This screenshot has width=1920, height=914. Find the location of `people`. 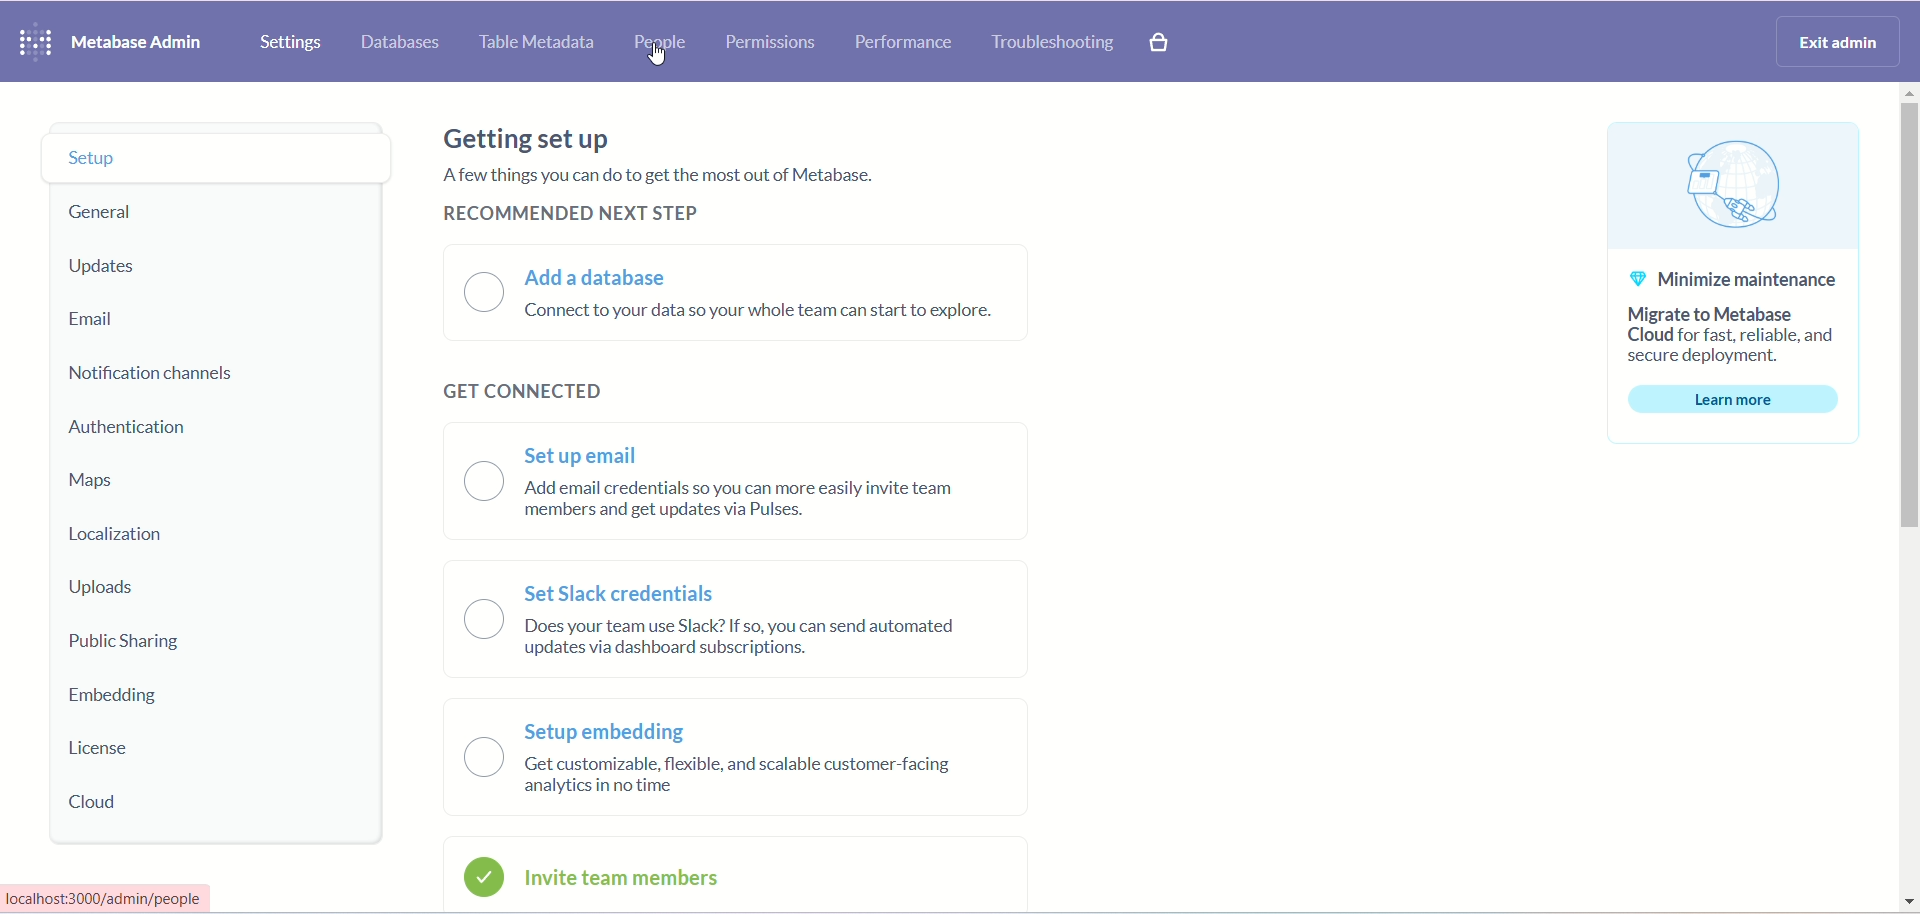

people is located at coordinates (669, 42).